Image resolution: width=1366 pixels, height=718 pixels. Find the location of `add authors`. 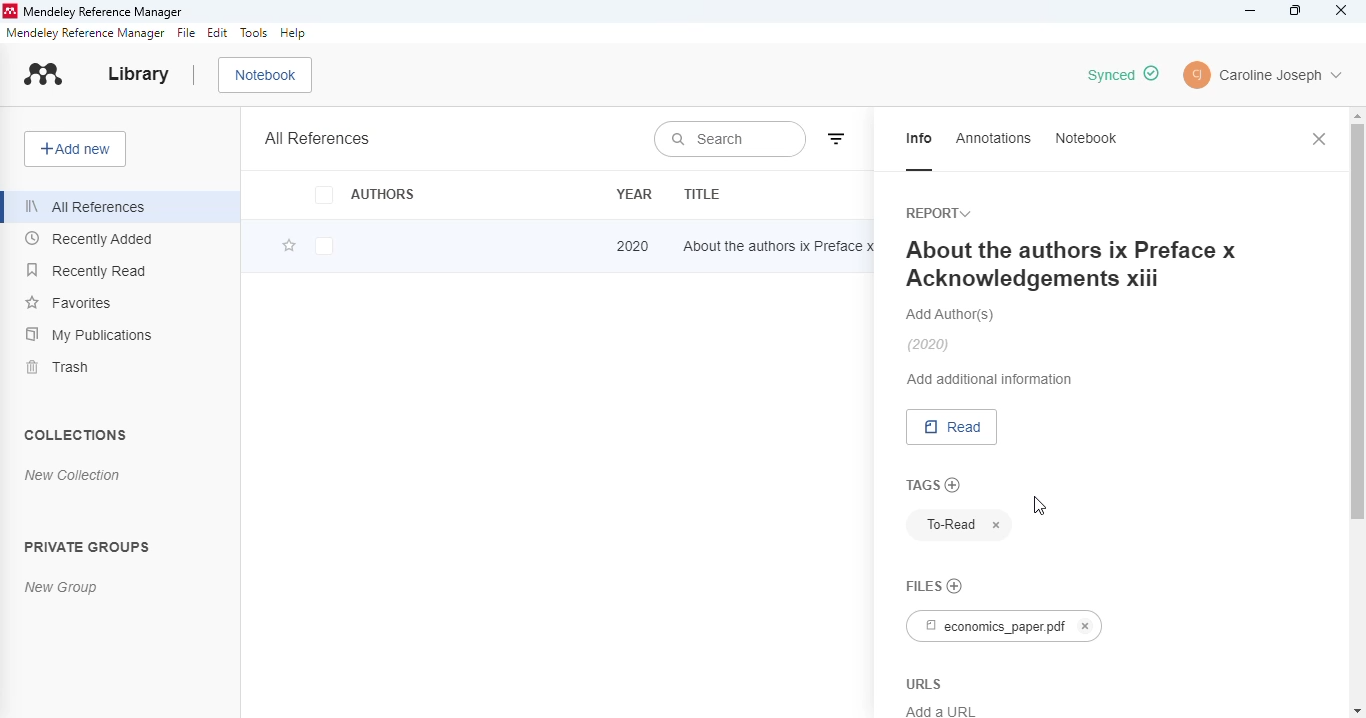

add authors is located at coordinates (951, 314).